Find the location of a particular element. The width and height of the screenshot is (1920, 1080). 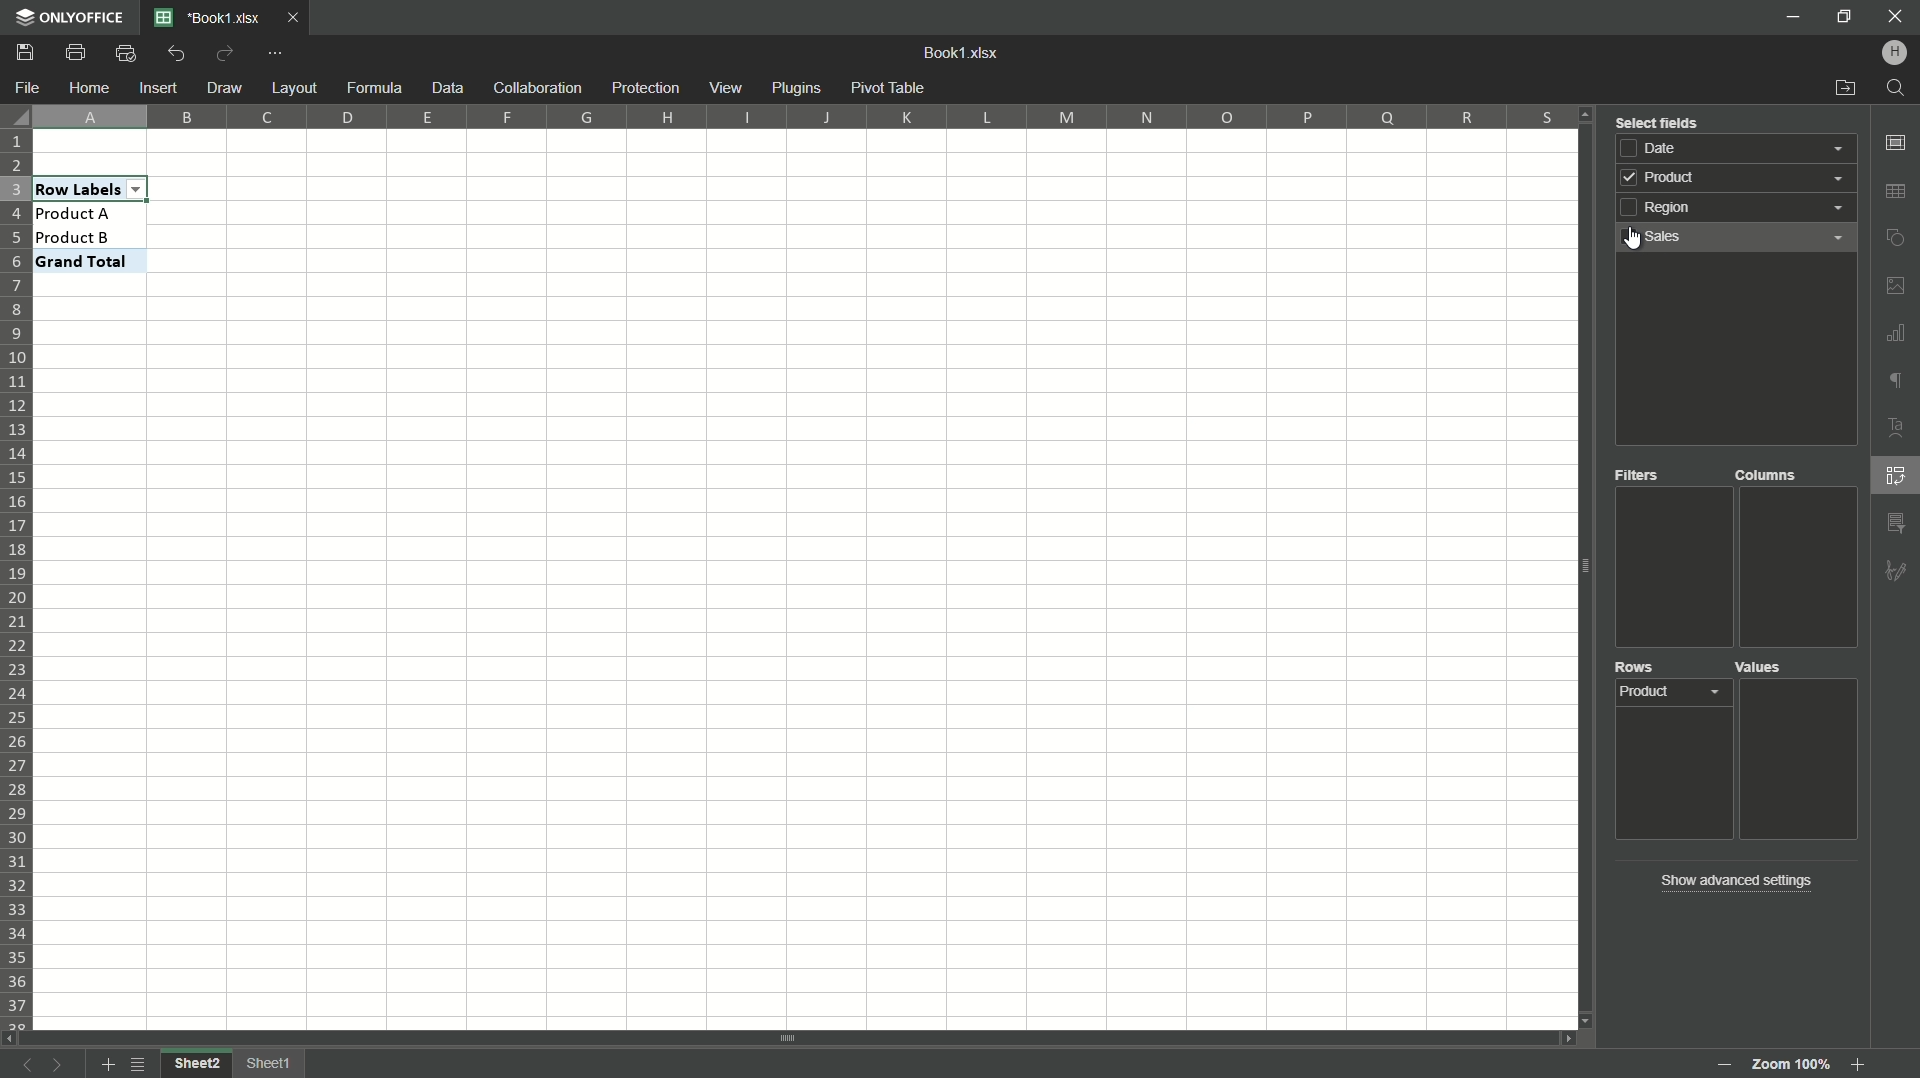

cells is located at coordinates (167, 154).